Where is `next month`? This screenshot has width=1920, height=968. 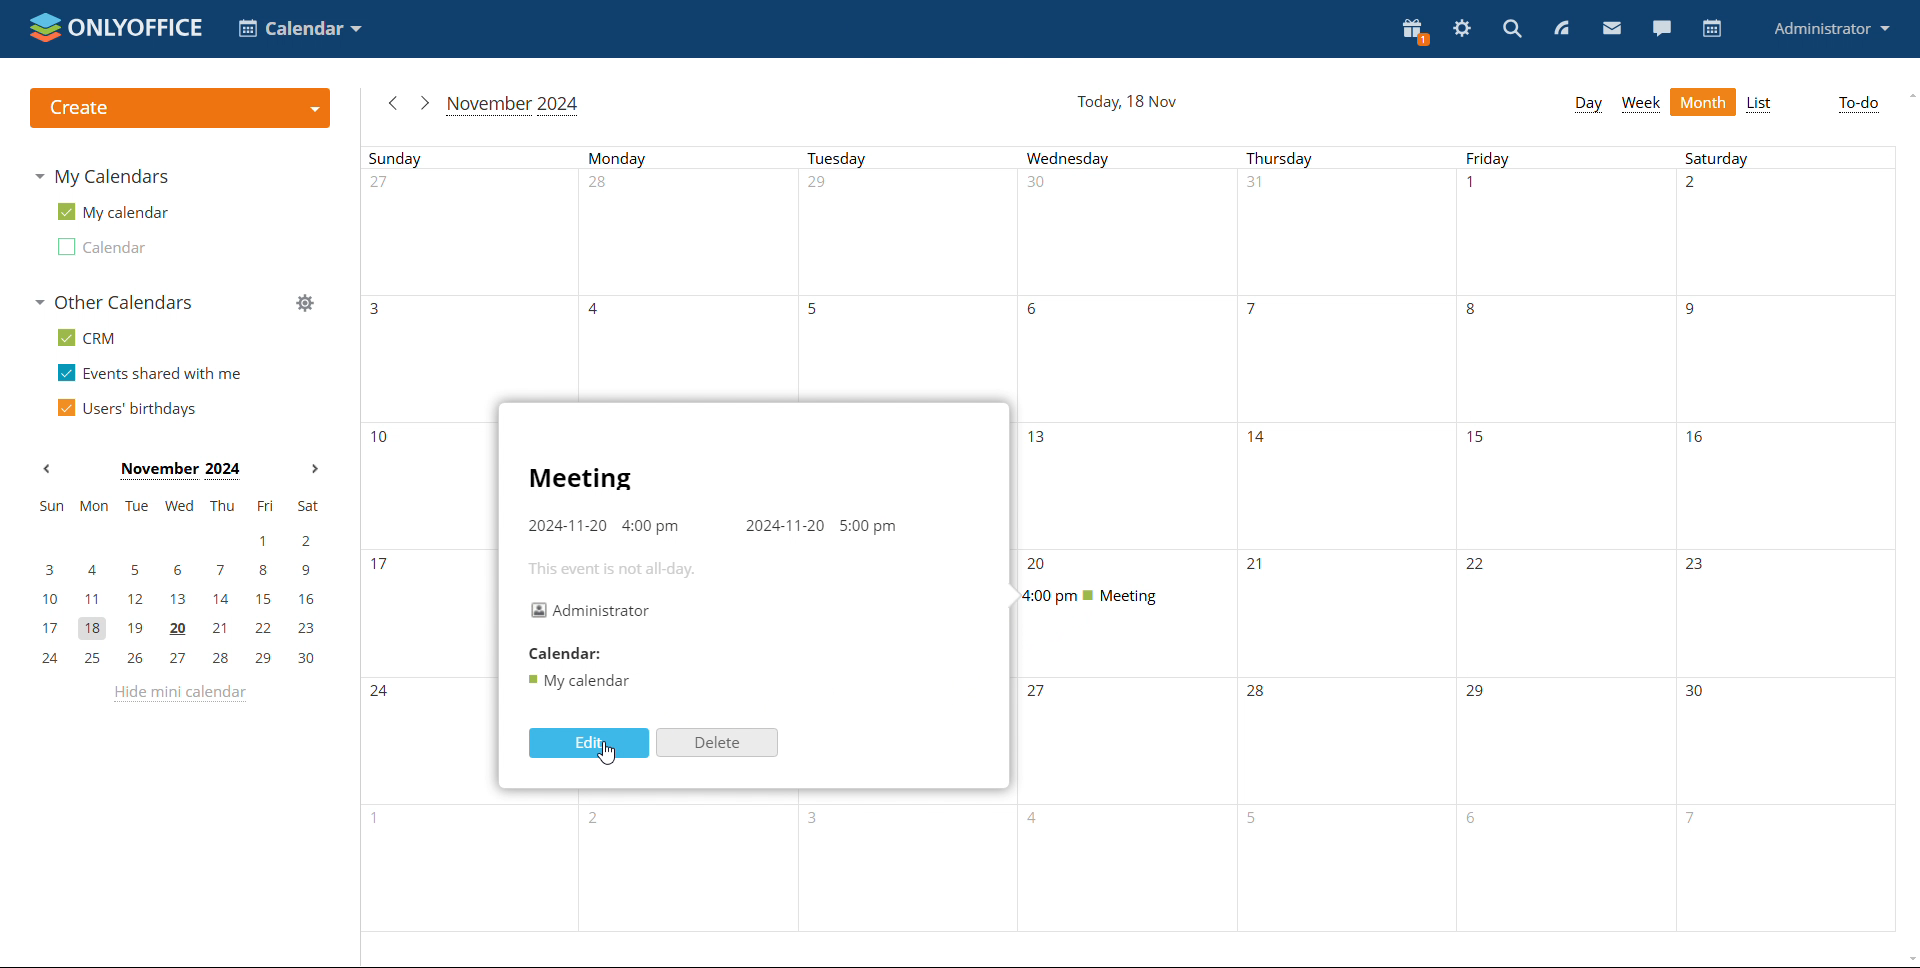
next month is located at coordinates (424, 103).